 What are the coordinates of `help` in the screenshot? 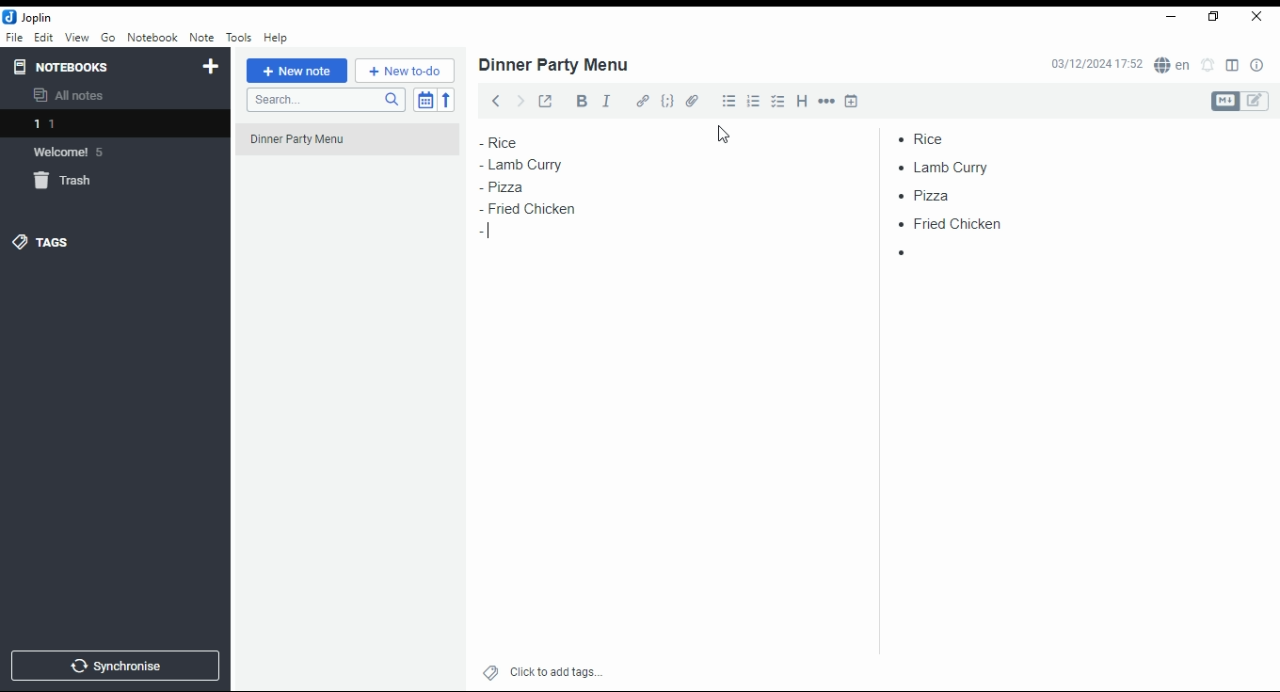 It's located at (276, 38).